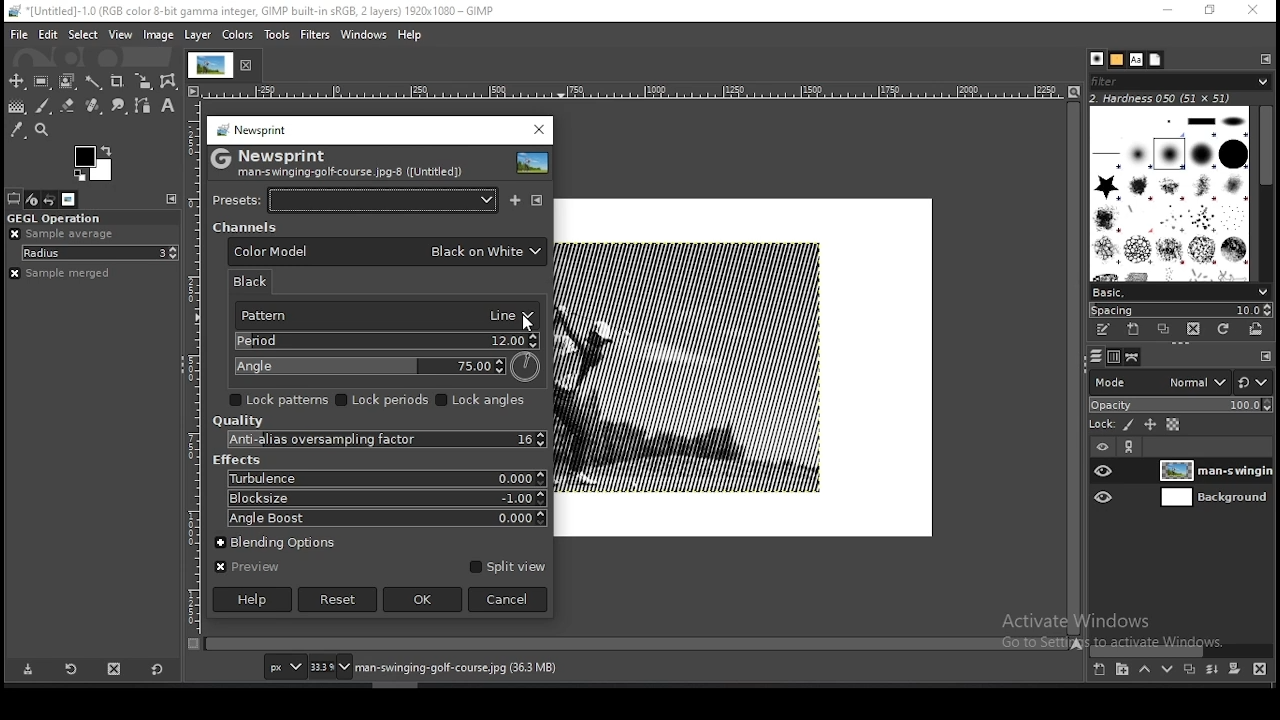 The image size is (1280, 720). Describe the element at coordinates (238, 421) in the screenshot. I see `quality` at that location.